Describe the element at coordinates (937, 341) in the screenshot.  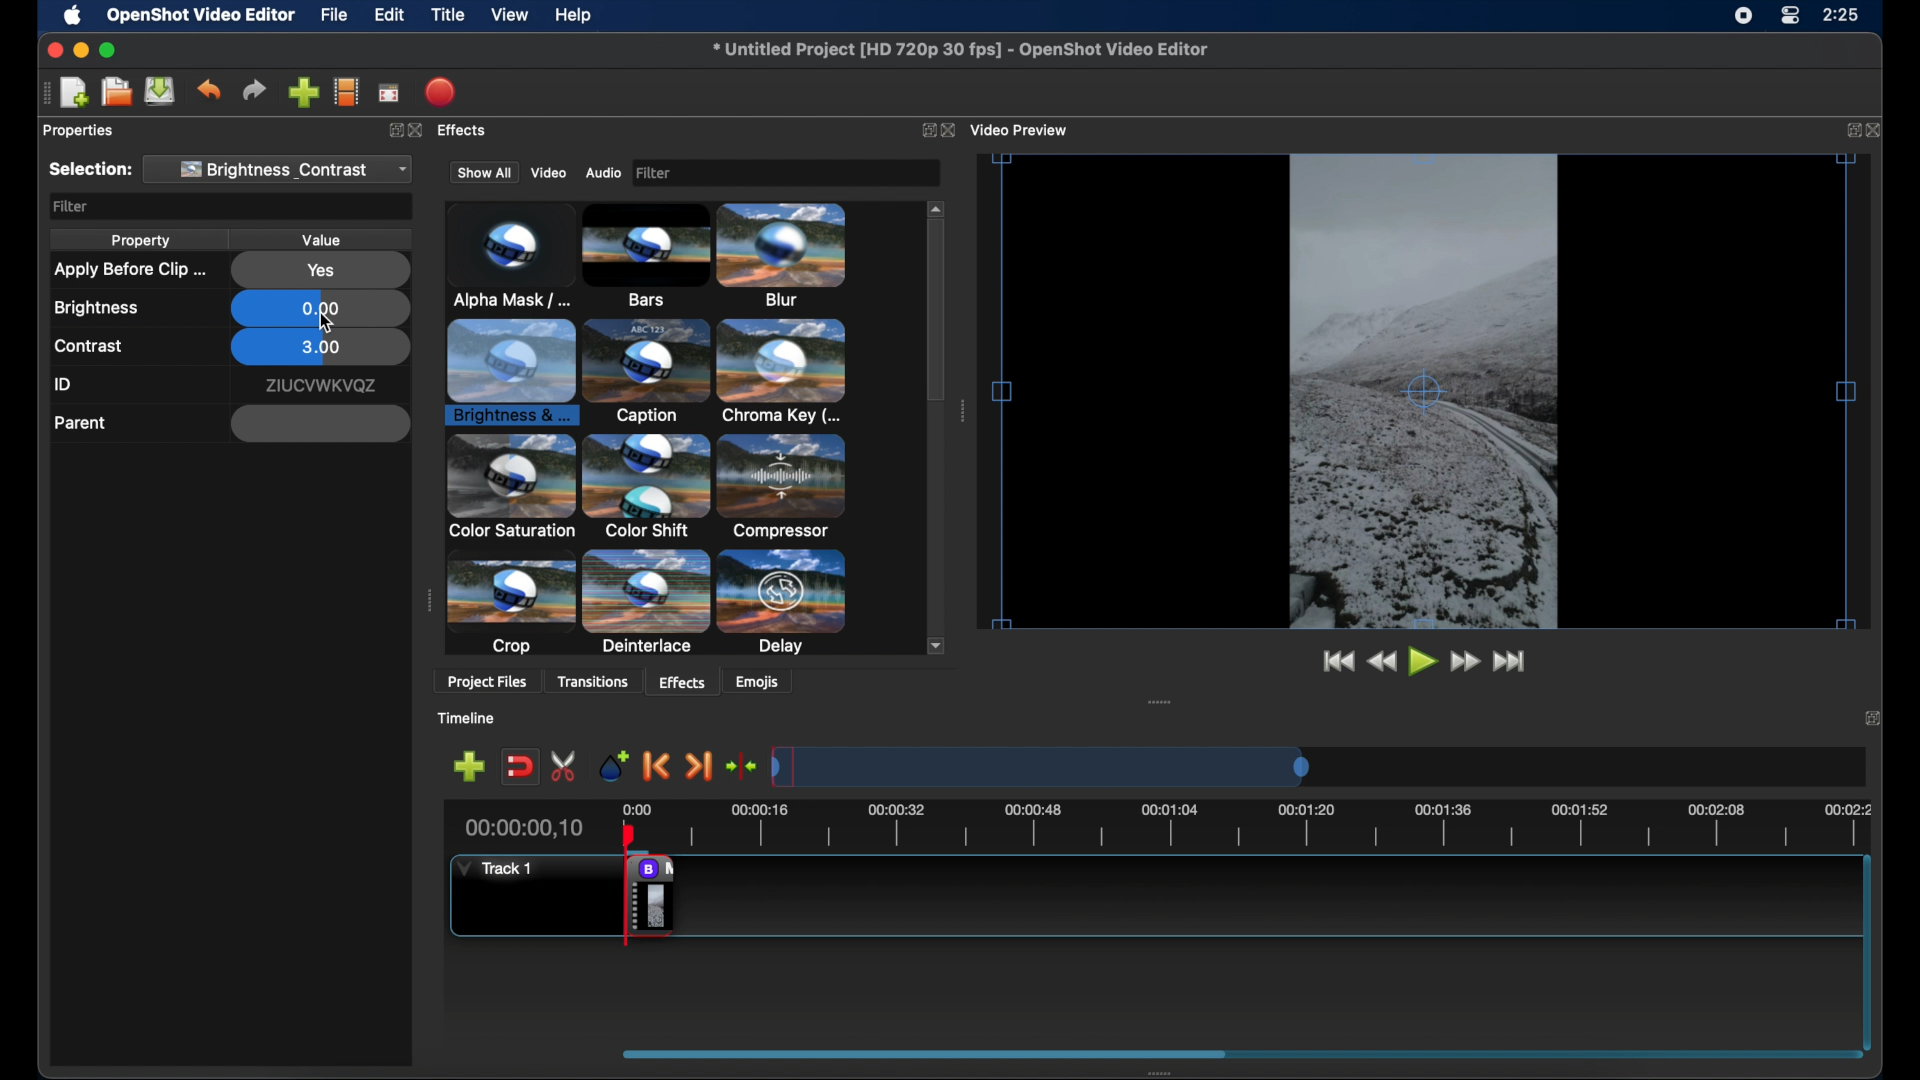
I see `scroll box` at that location.